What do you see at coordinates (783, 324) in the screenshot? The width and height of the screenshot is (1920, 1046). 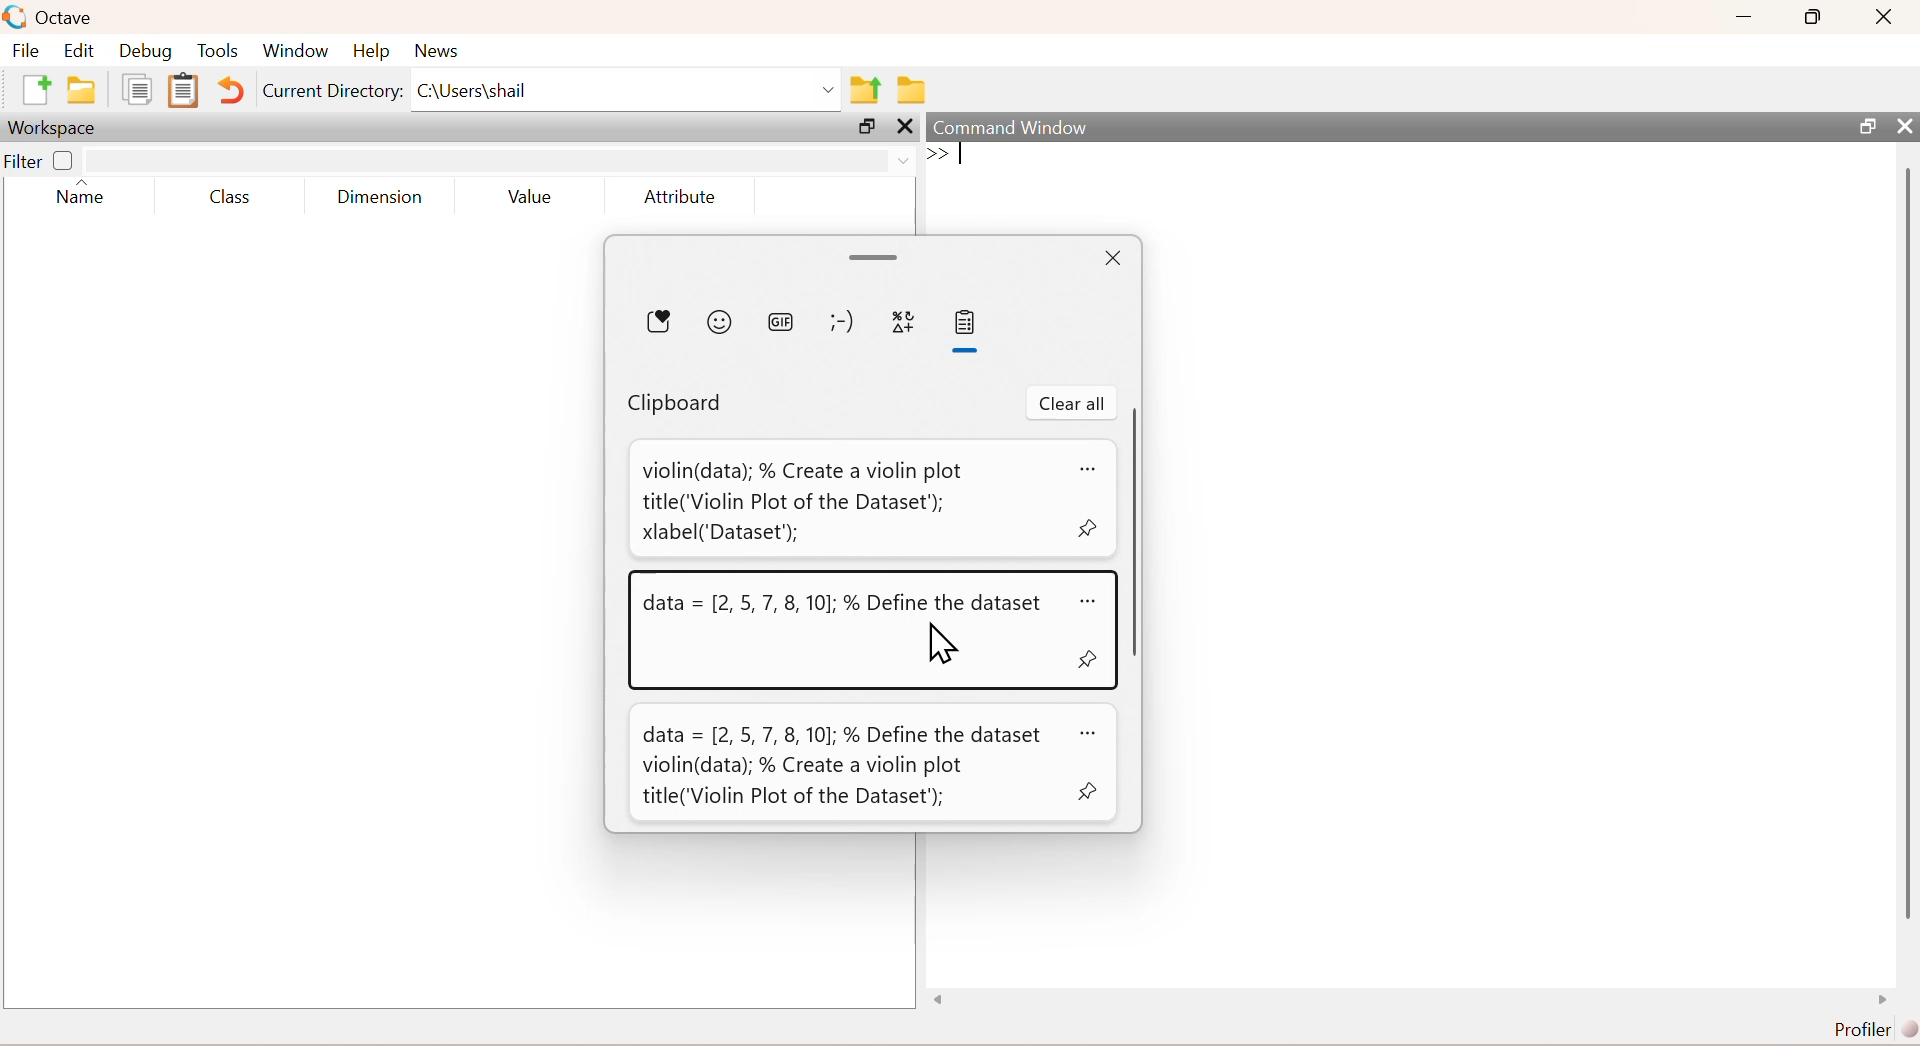 I see `gif` at bounding box center [783, 324].